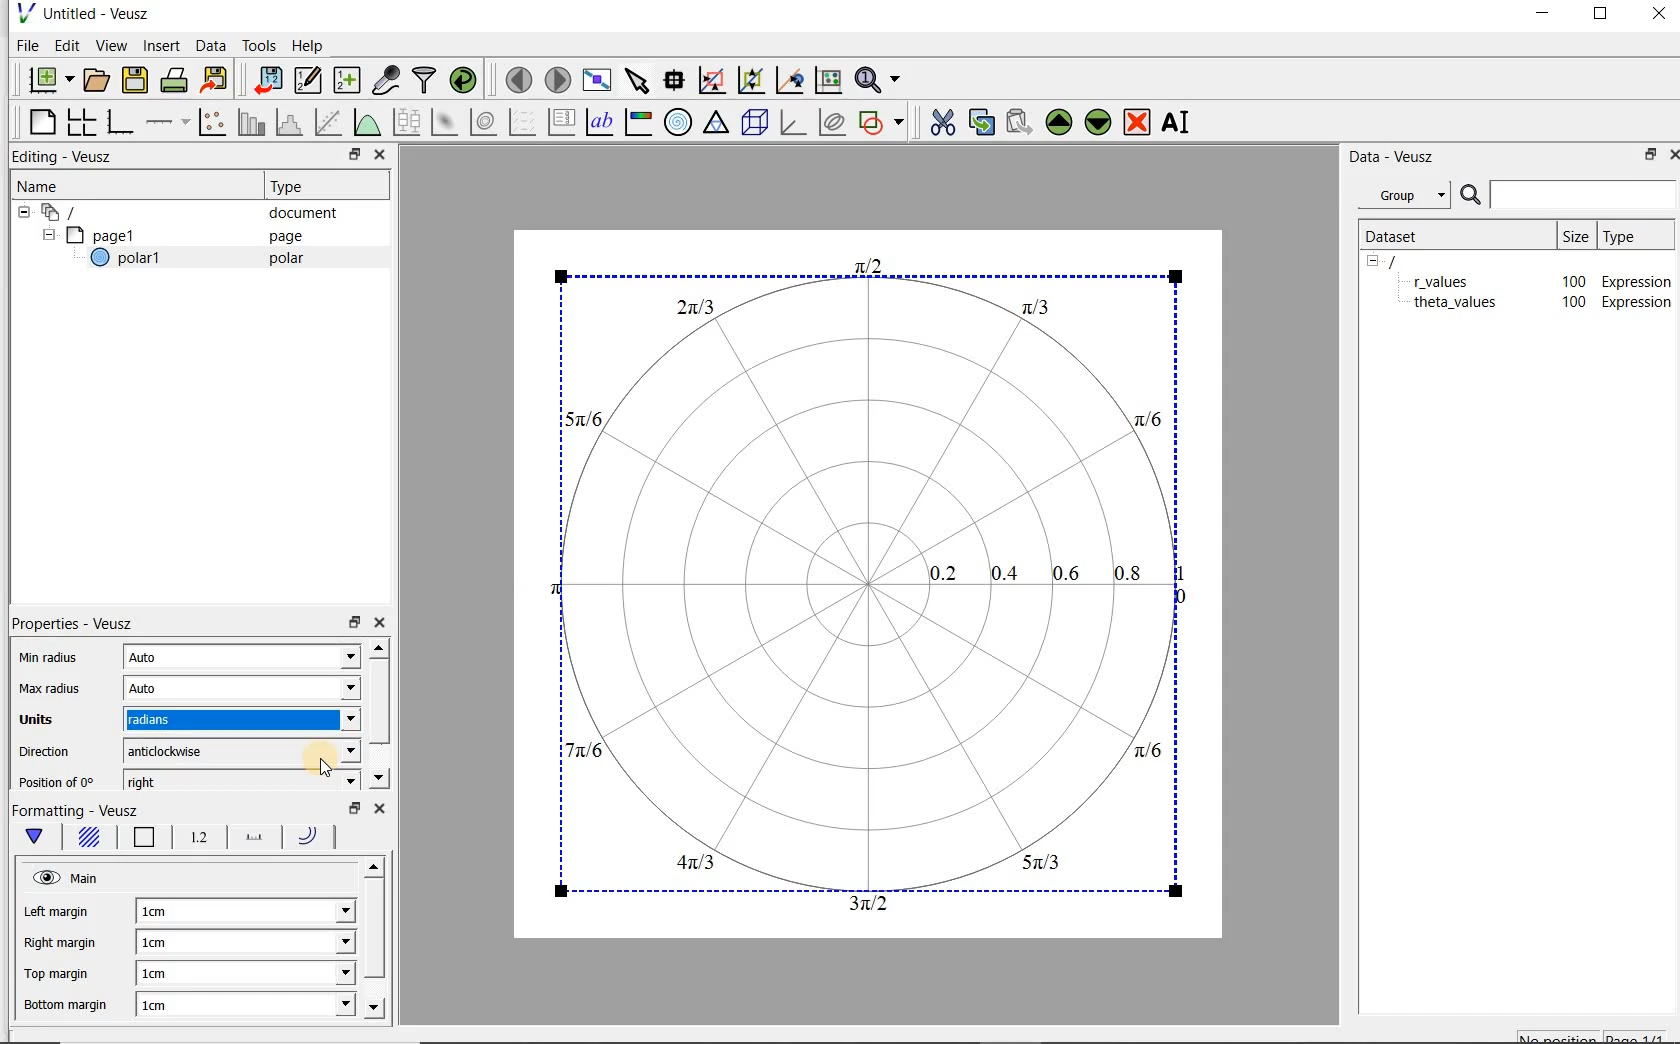 This screenshot has height=1044, width=1680. I want to click on Export to graphics format, so click(215, 82).